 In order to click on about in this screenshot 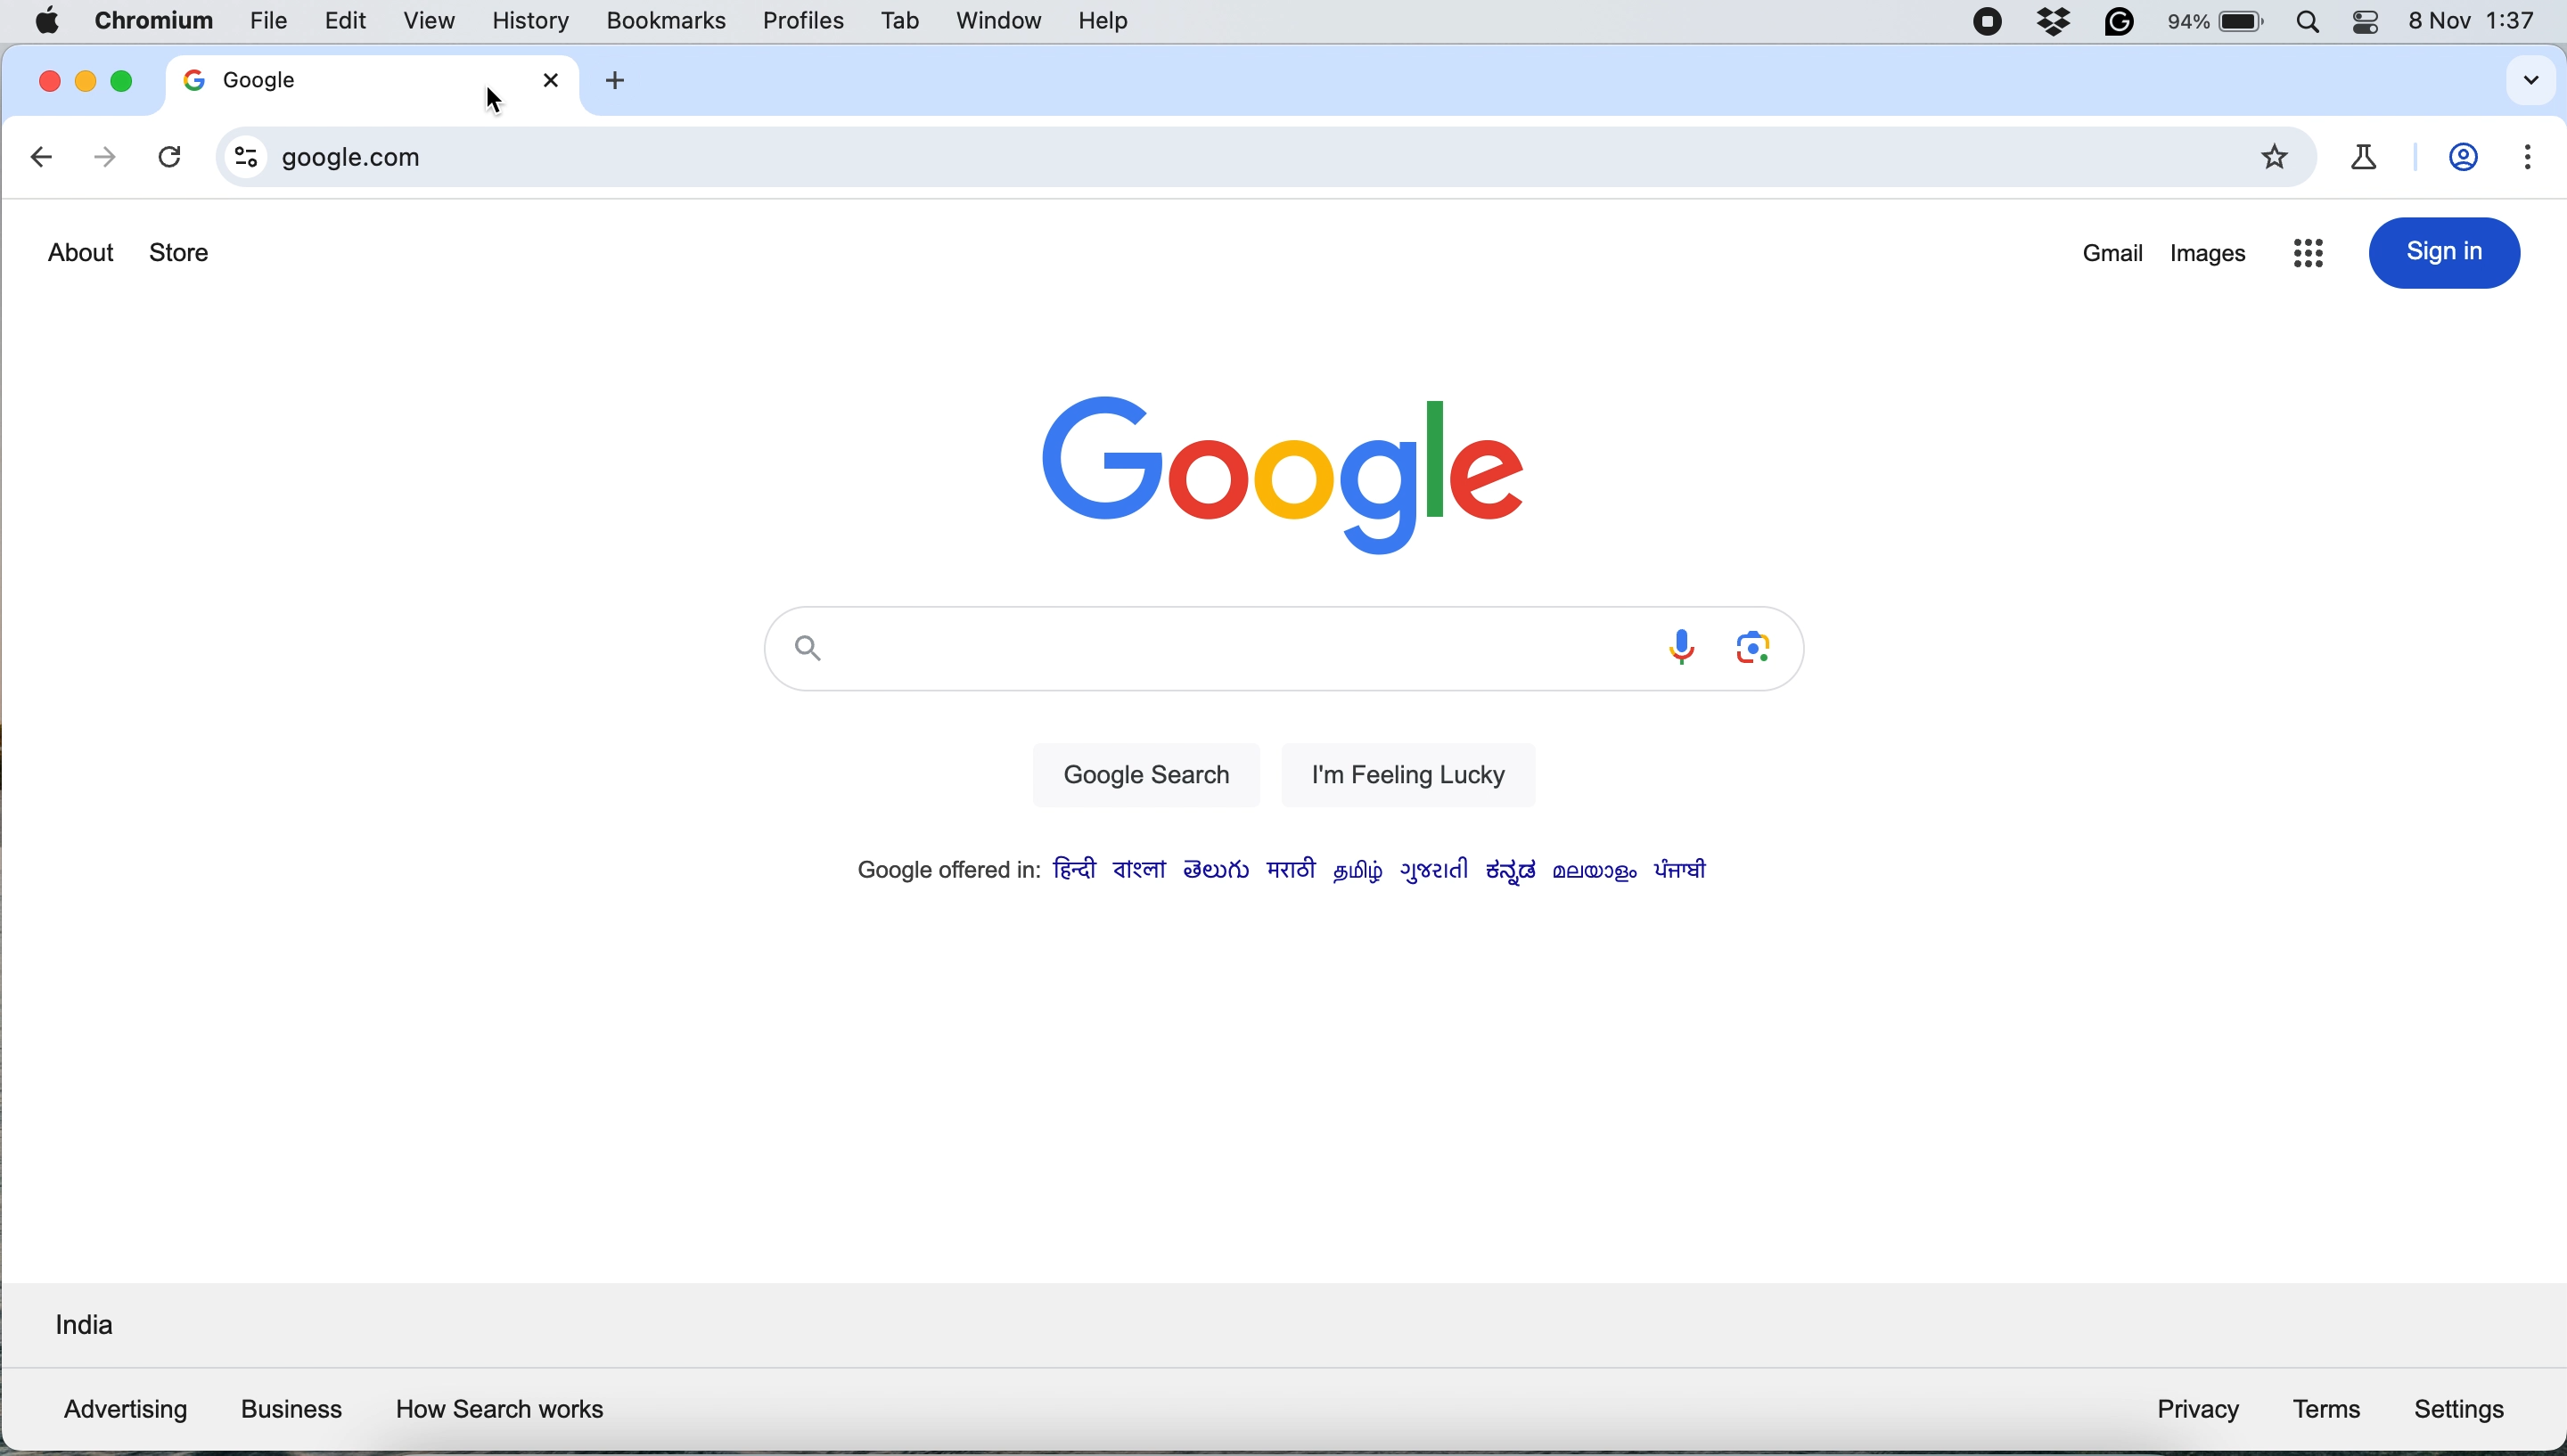, I will do `click(80, 252)`.